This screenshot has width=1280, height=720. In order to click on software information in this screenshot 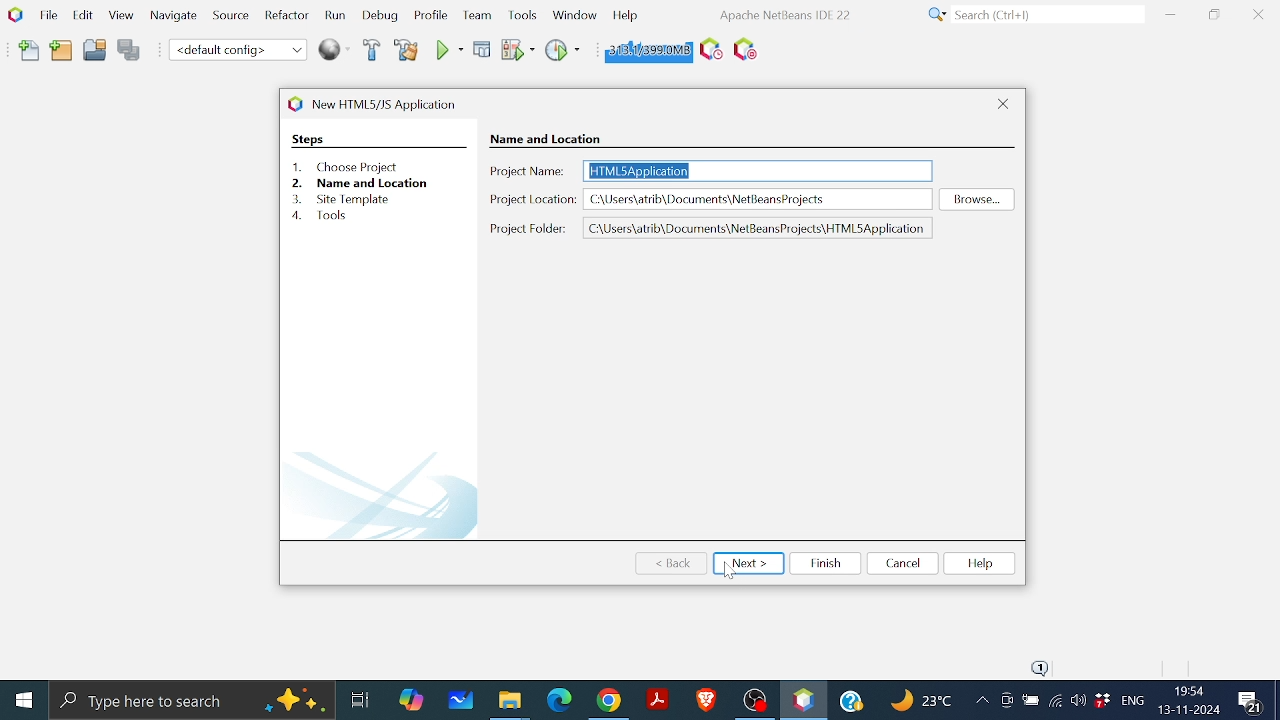, I will do `click(783, 14)`.